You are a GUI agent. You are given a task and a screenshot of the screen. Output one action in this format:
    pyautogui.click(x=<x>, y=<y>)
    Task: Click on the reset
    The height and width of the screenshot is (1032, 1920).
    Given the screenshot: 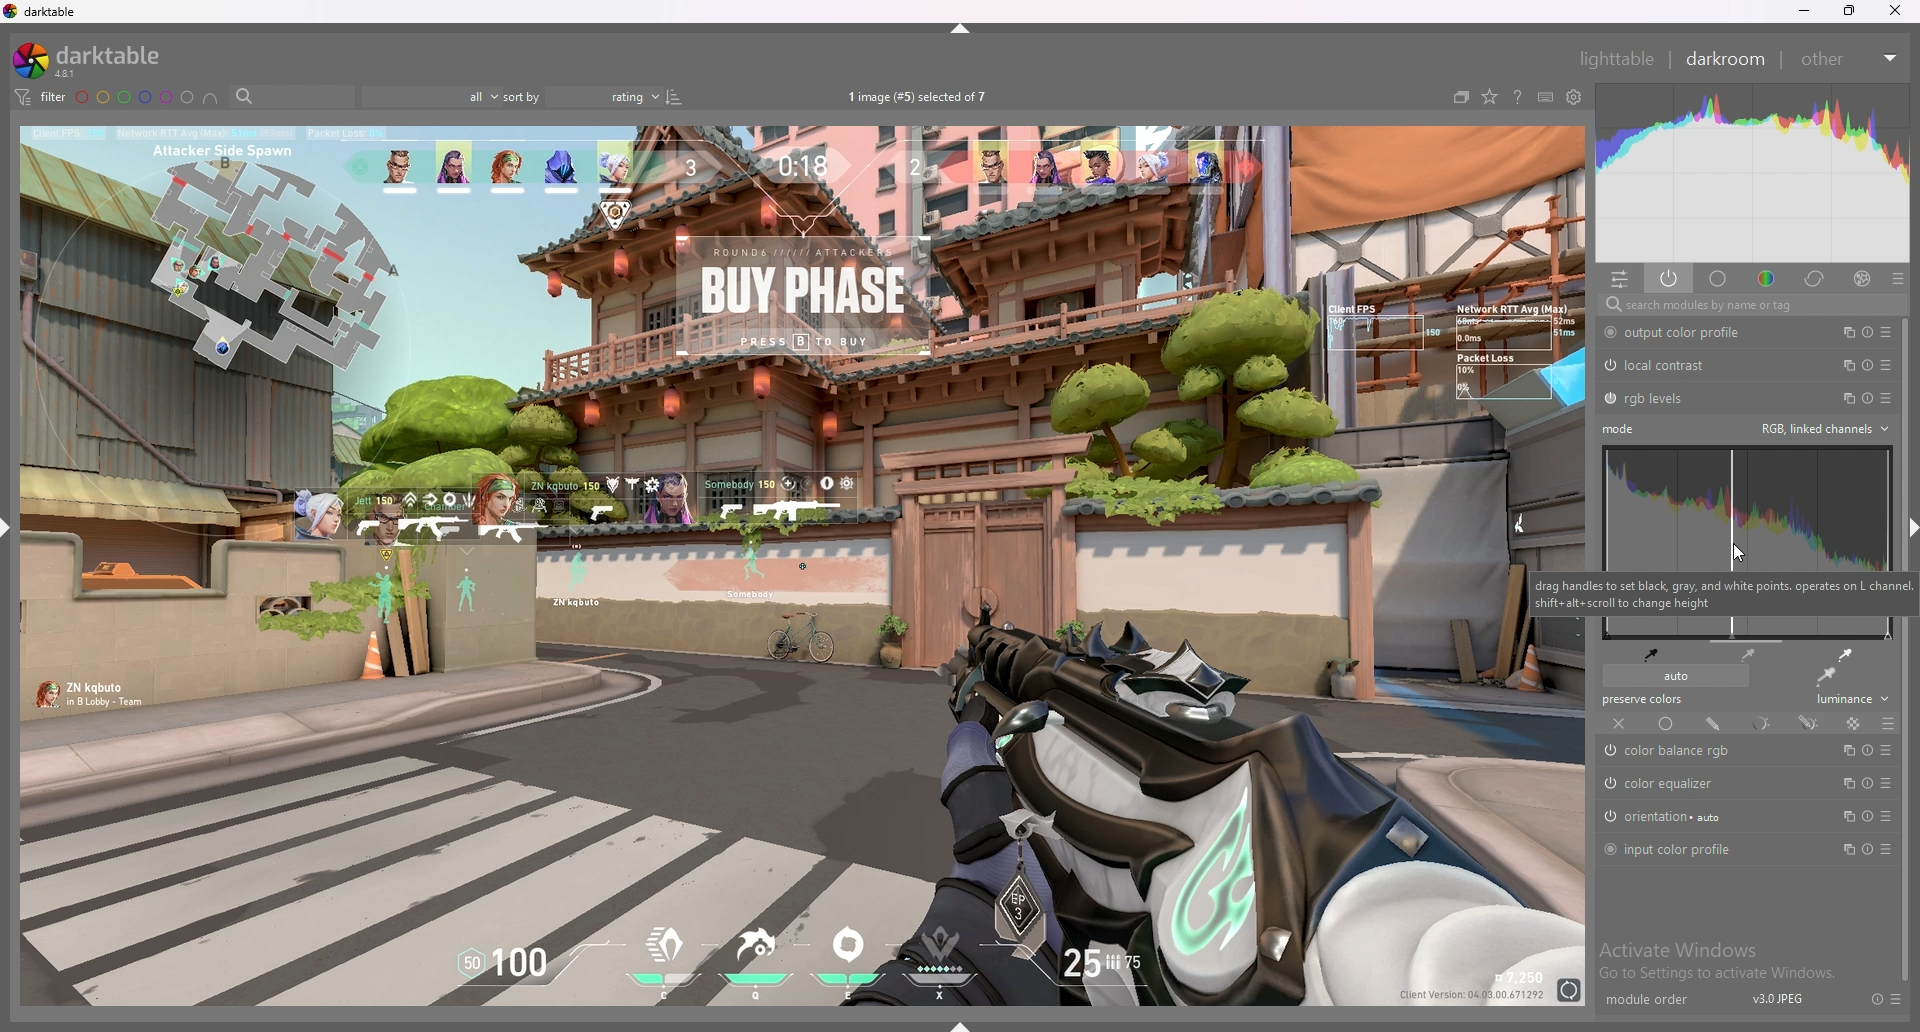 What is the action you would take?
    pyautogui.click(x=1870, y=998)
    